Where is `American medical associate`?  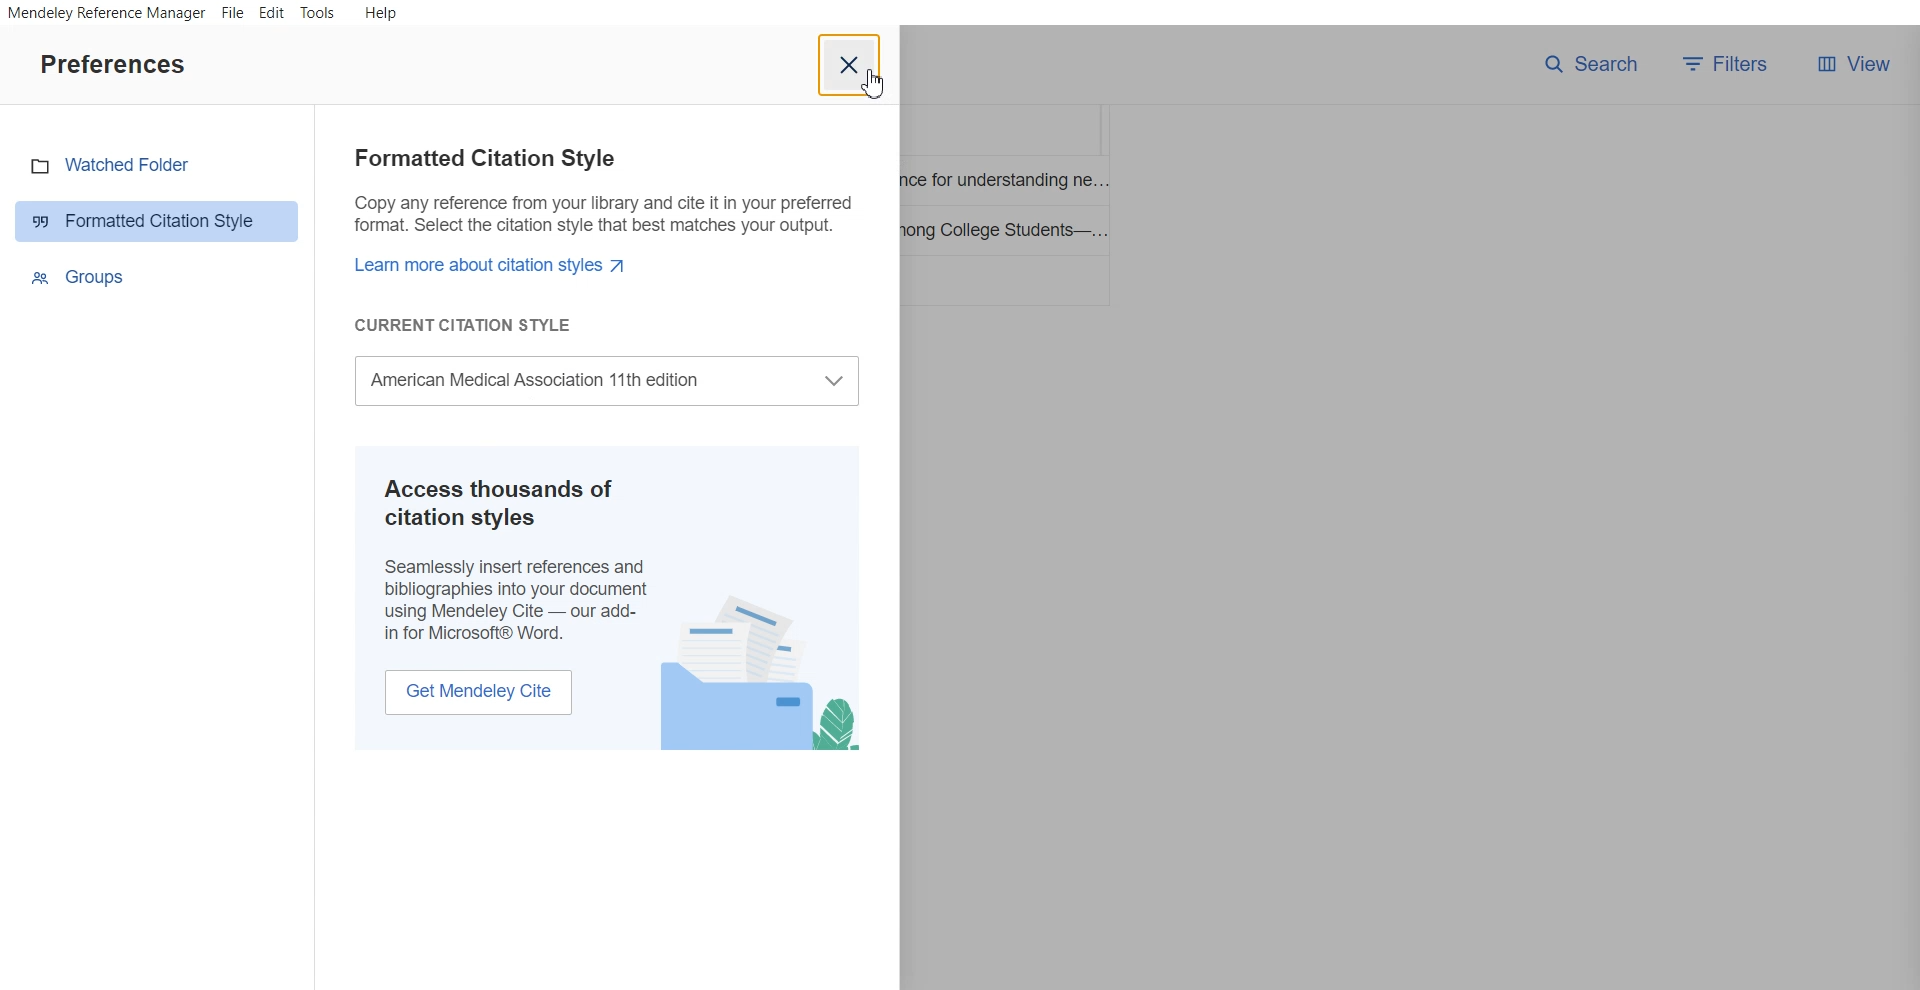 American medical associate is located at coordinates (613, 381).